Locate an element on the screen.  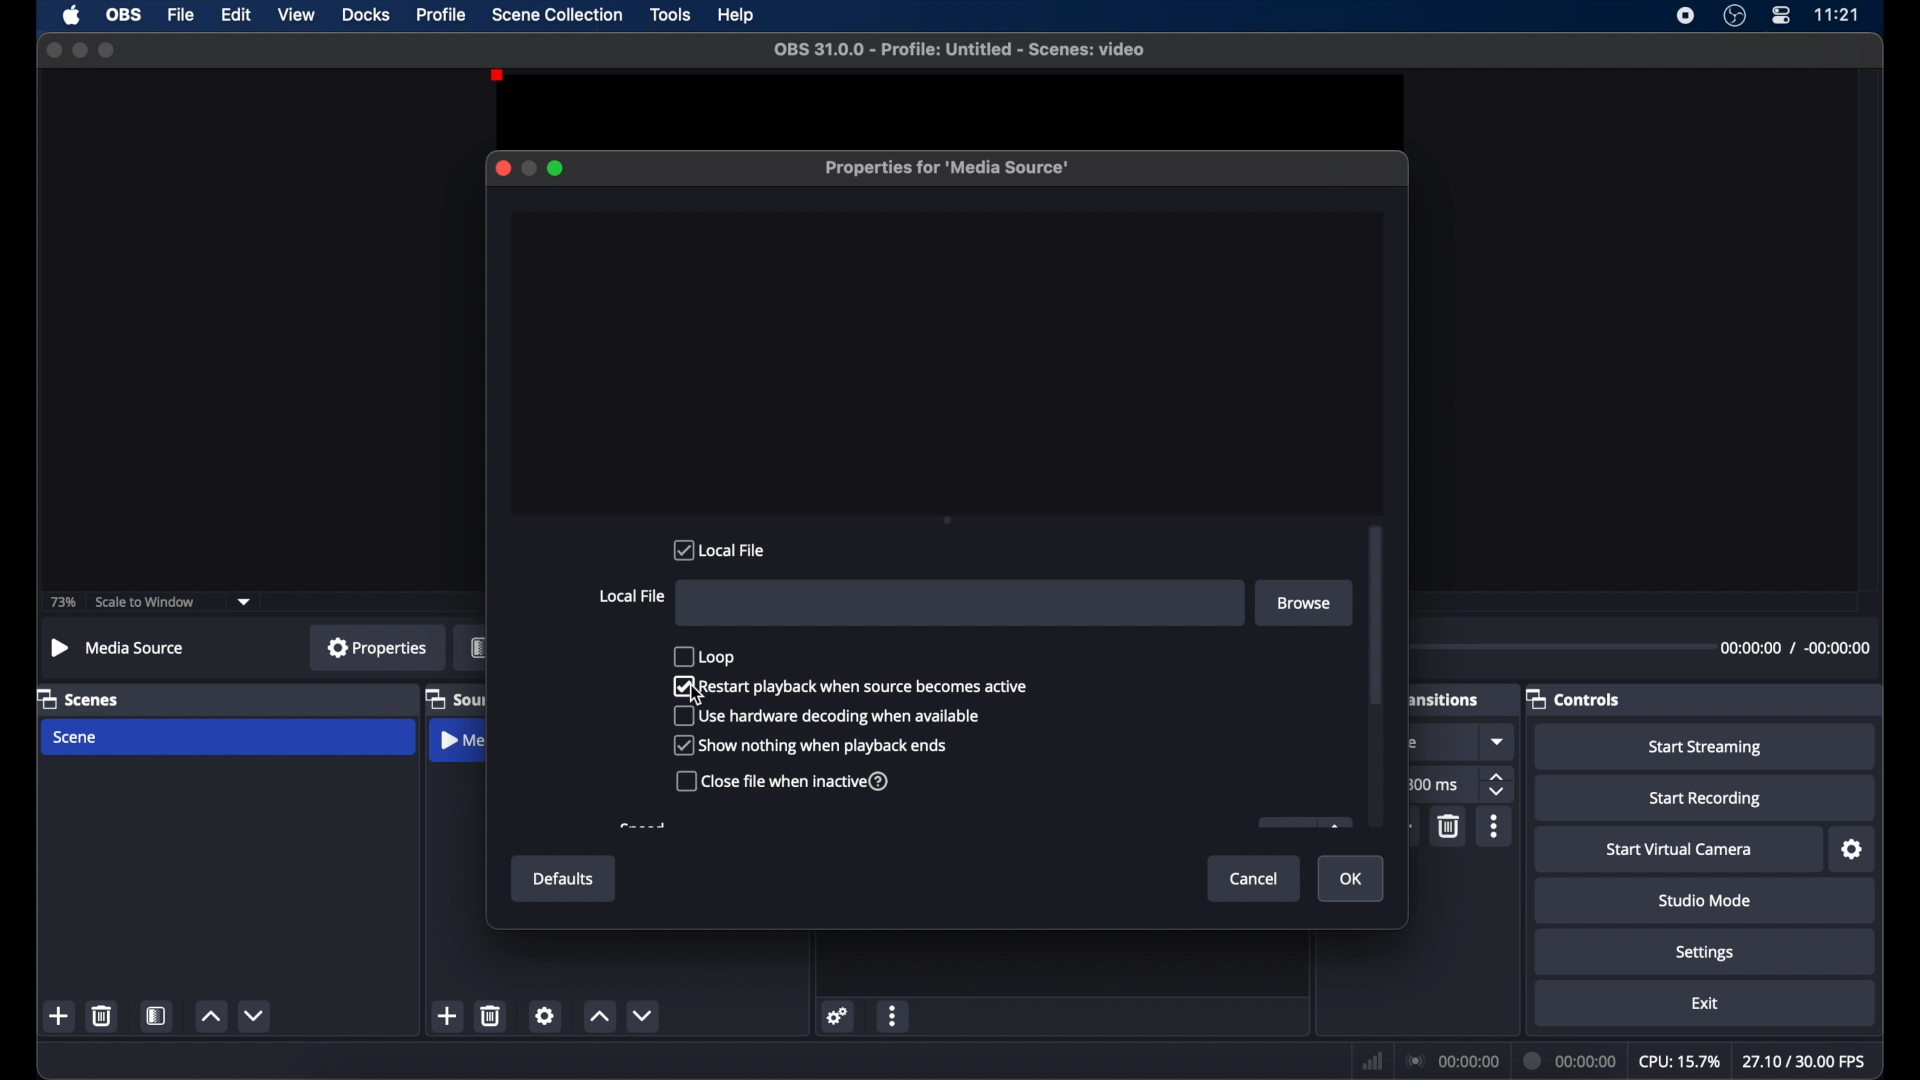
settings is located at coordinates (838, 1016).